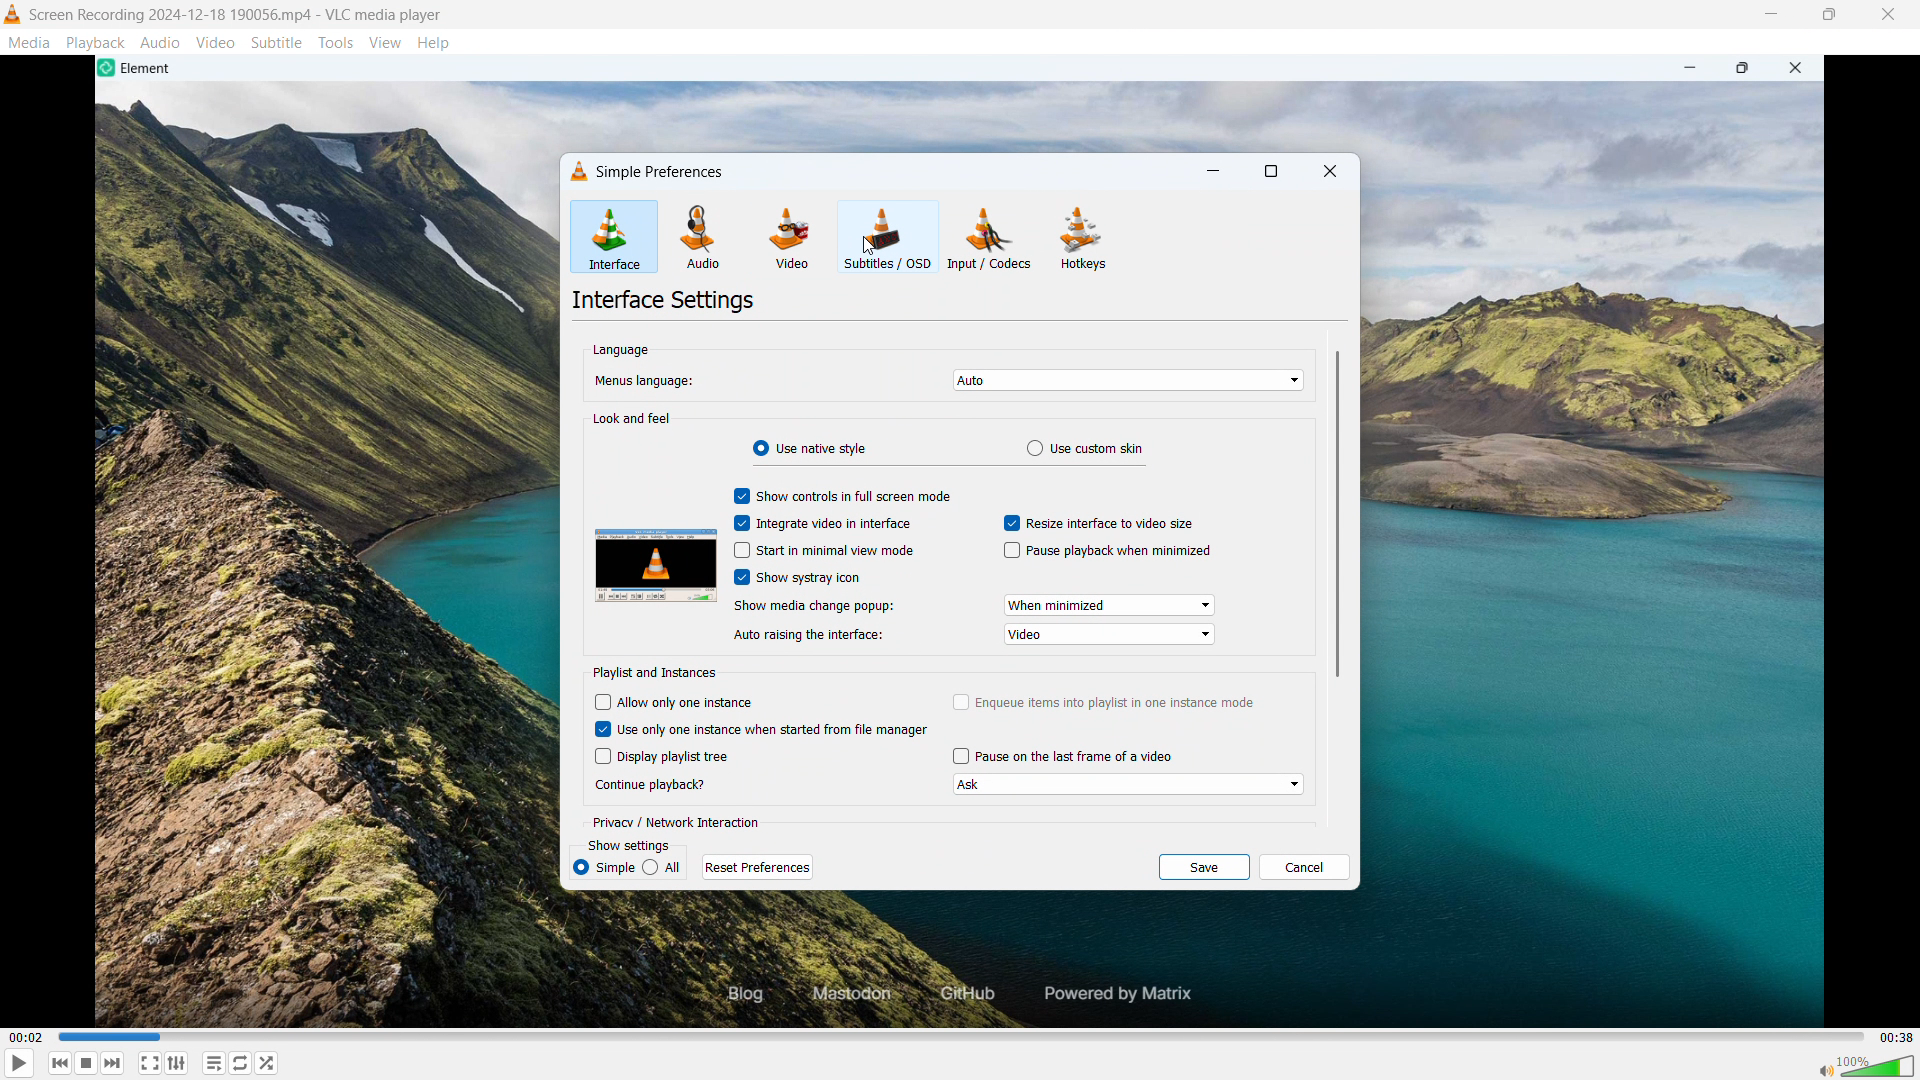 This screenshot has height=1080, width=1920. What do you see at coordinates (1144, 995) in the screenshot?
I see `powered by matrix` at bounding box center [1144, 995].